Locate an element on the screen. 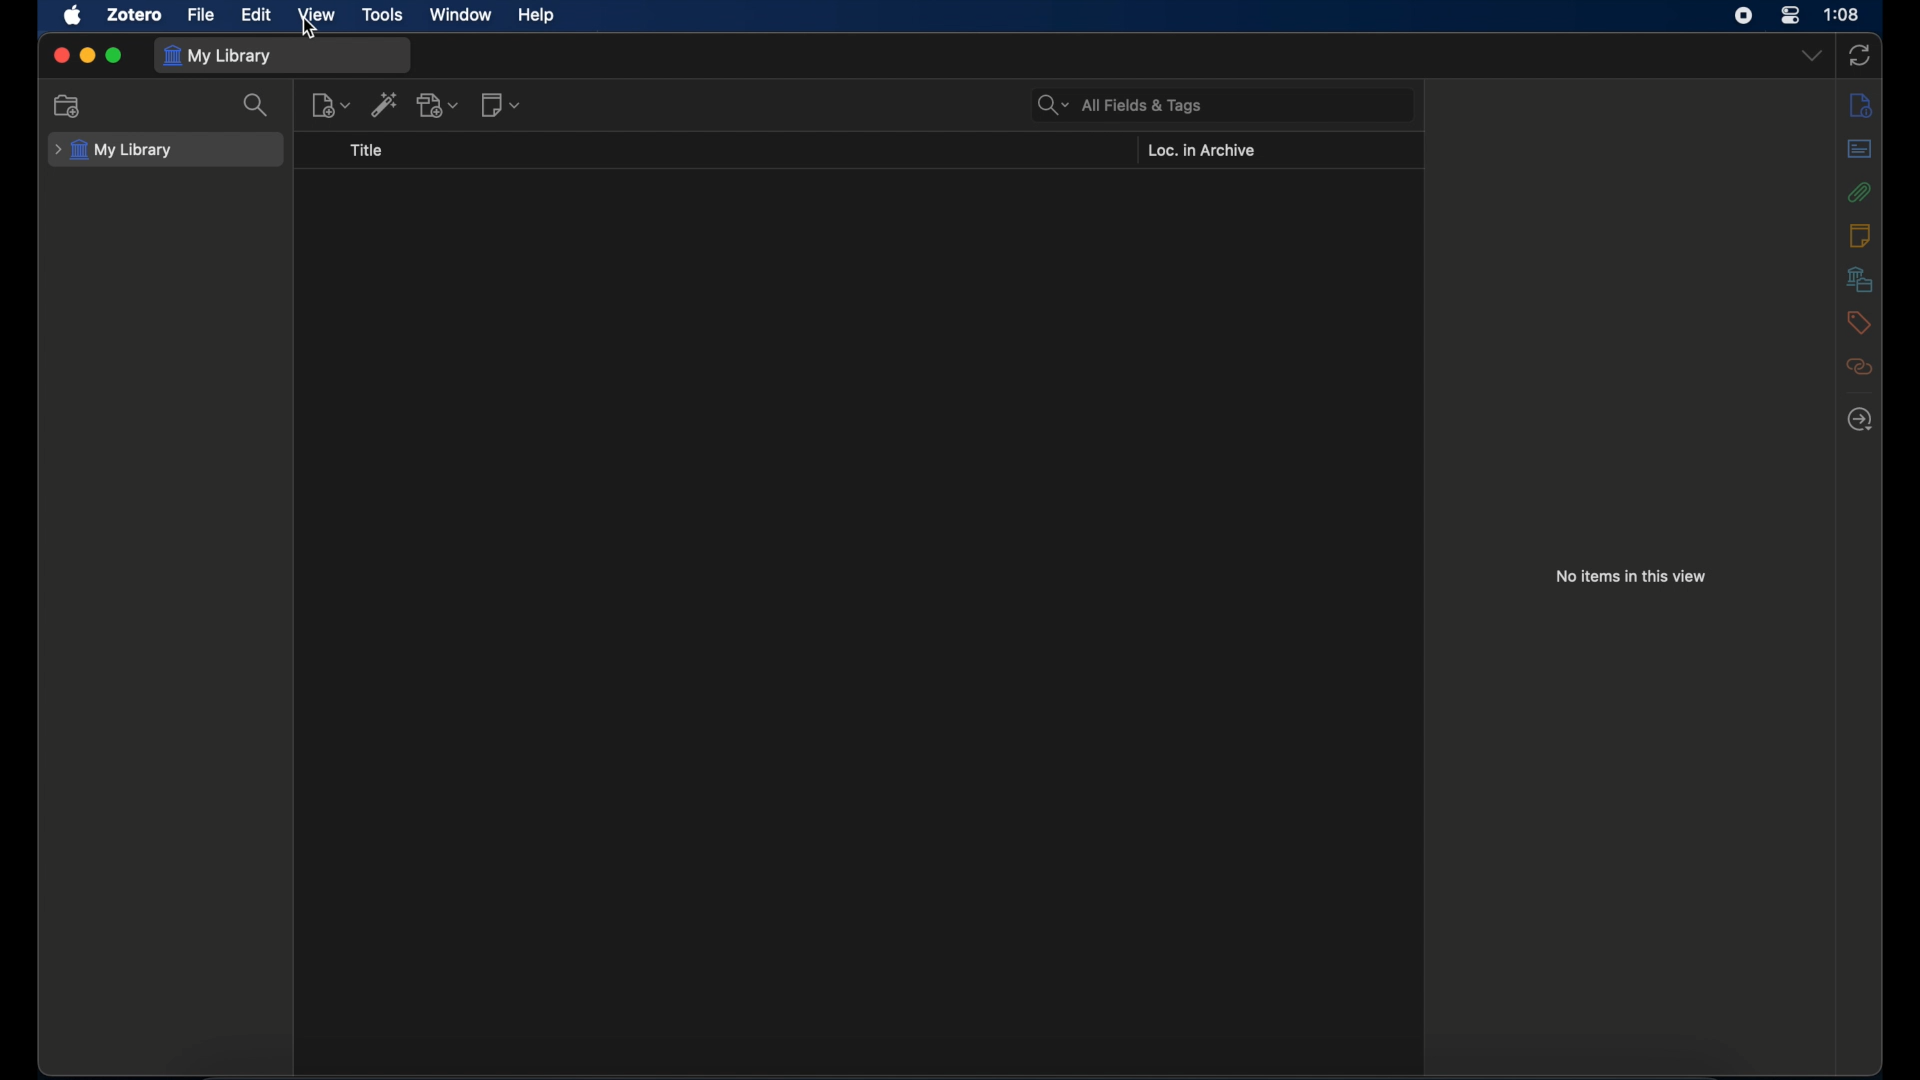 Image resolution: width=1920 pixels, height=1080 pixels. close is located at coordinates (60, 55).